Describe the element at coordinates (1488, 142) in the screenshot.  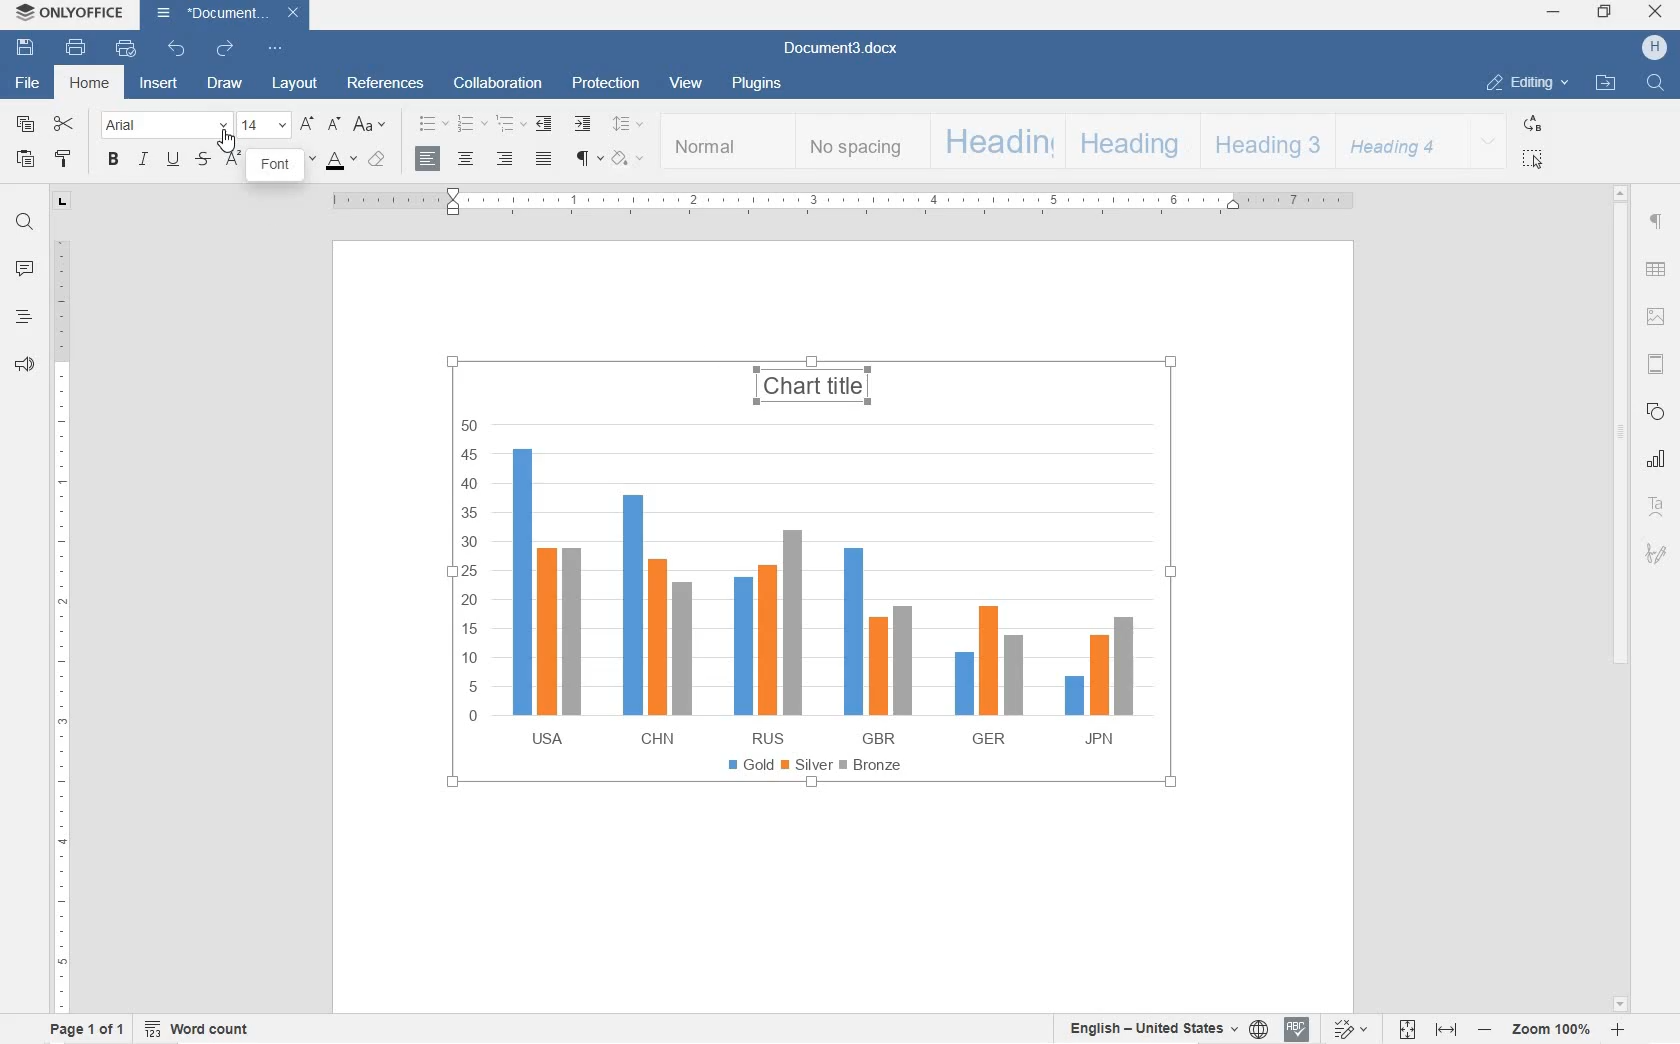
I see `EXPAND FORMATTING STYLE` at that location.